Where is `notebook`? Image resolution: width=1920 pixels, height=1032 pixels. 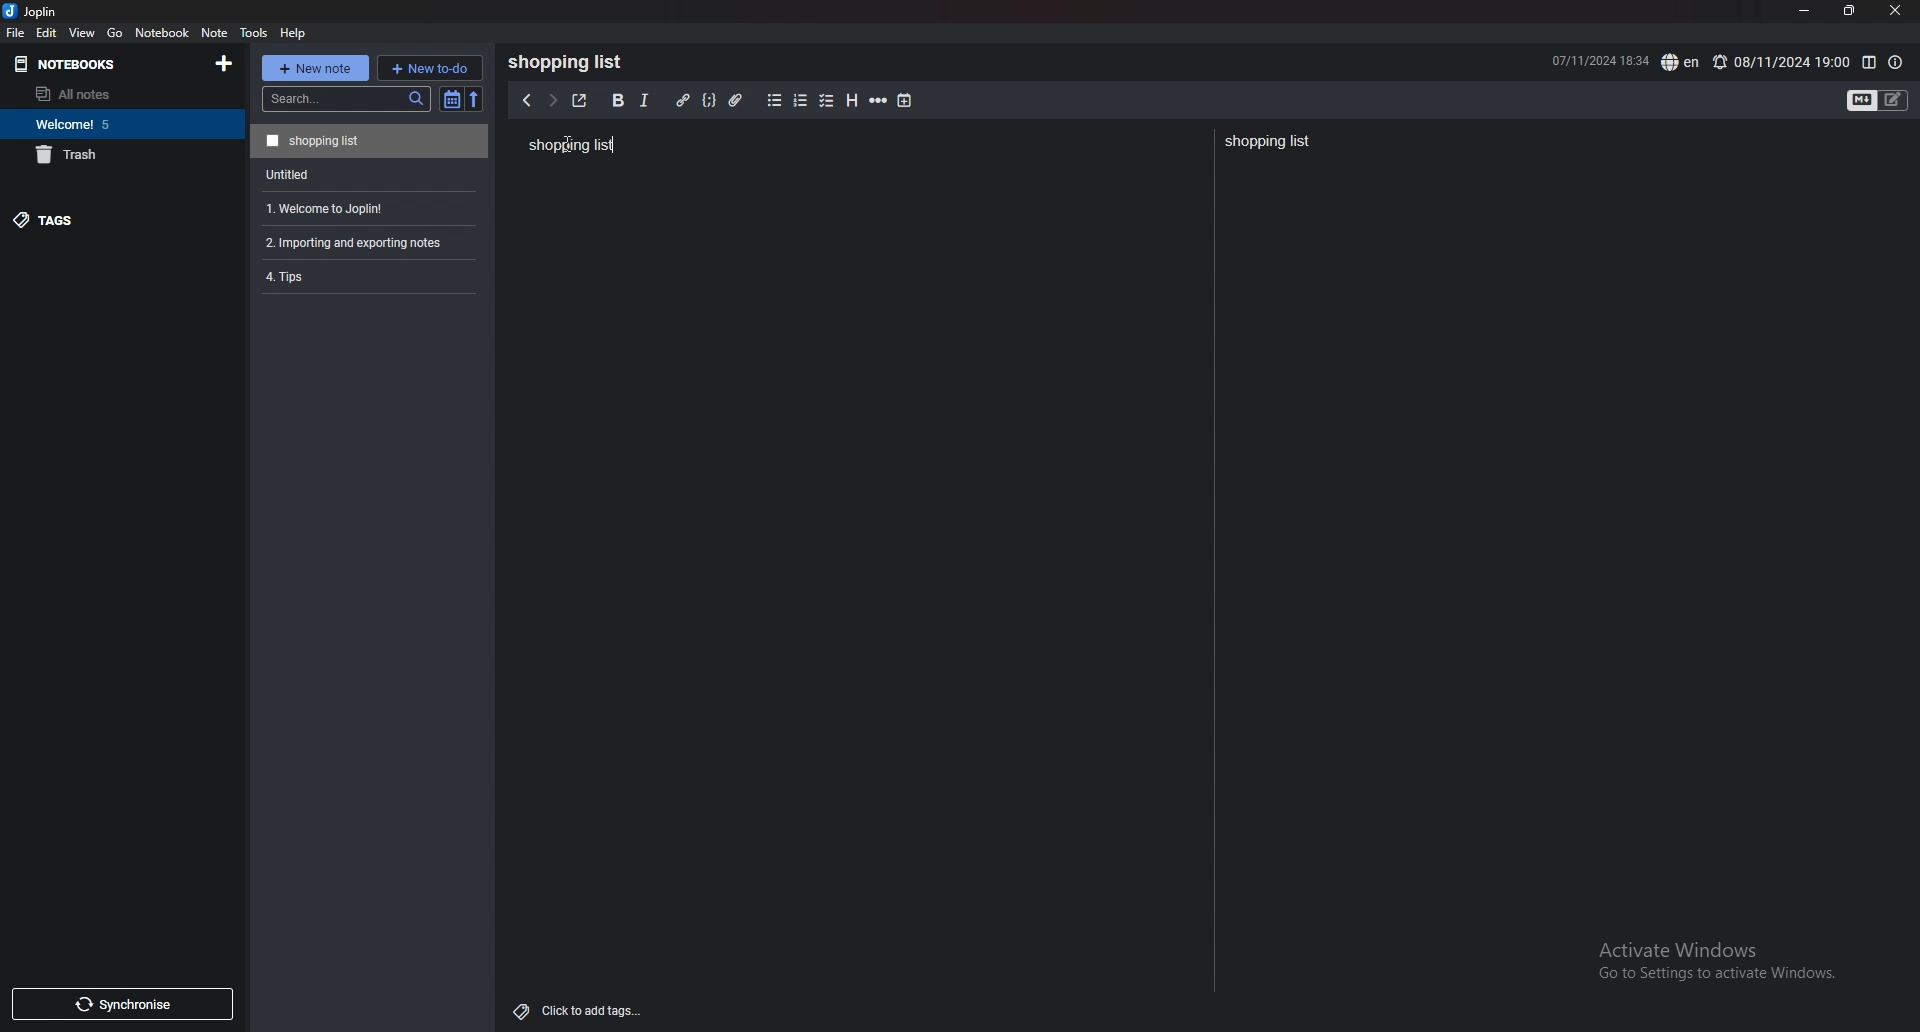 notebook is located at coordinates (163, 32).